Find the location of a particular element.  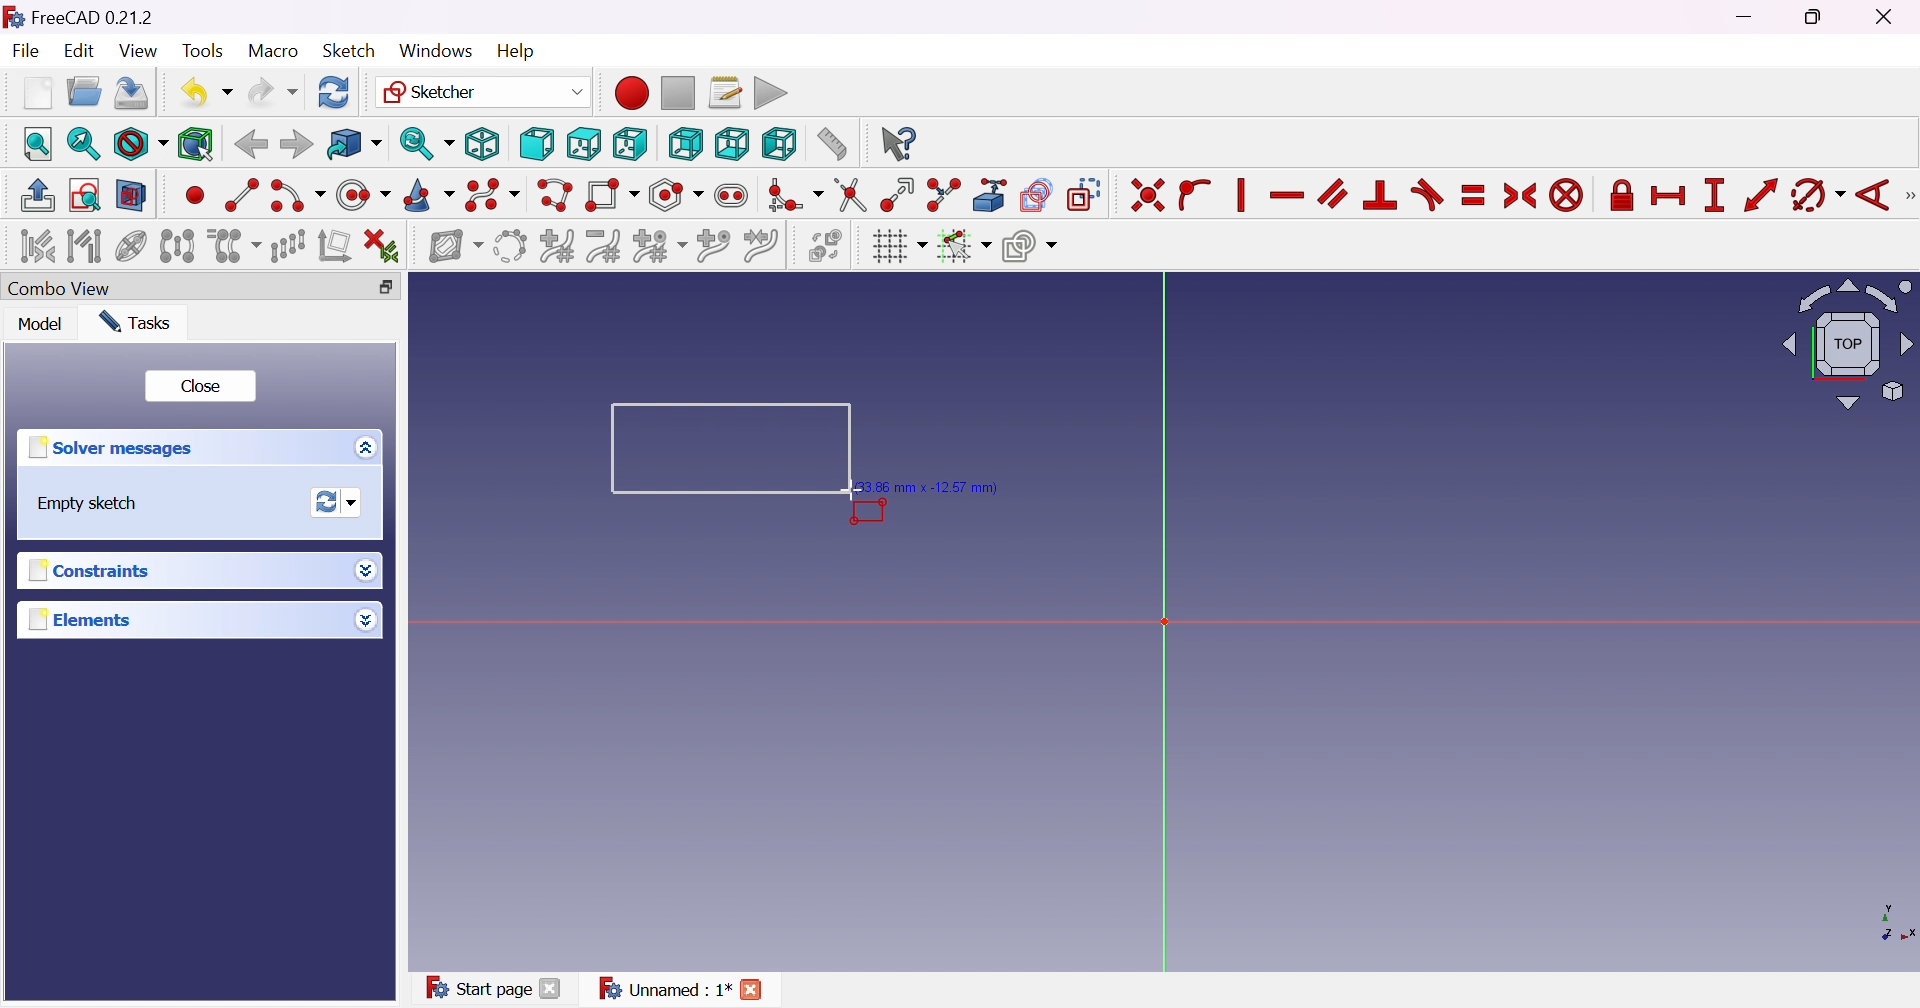

Close is located at coordinates (203, 384).